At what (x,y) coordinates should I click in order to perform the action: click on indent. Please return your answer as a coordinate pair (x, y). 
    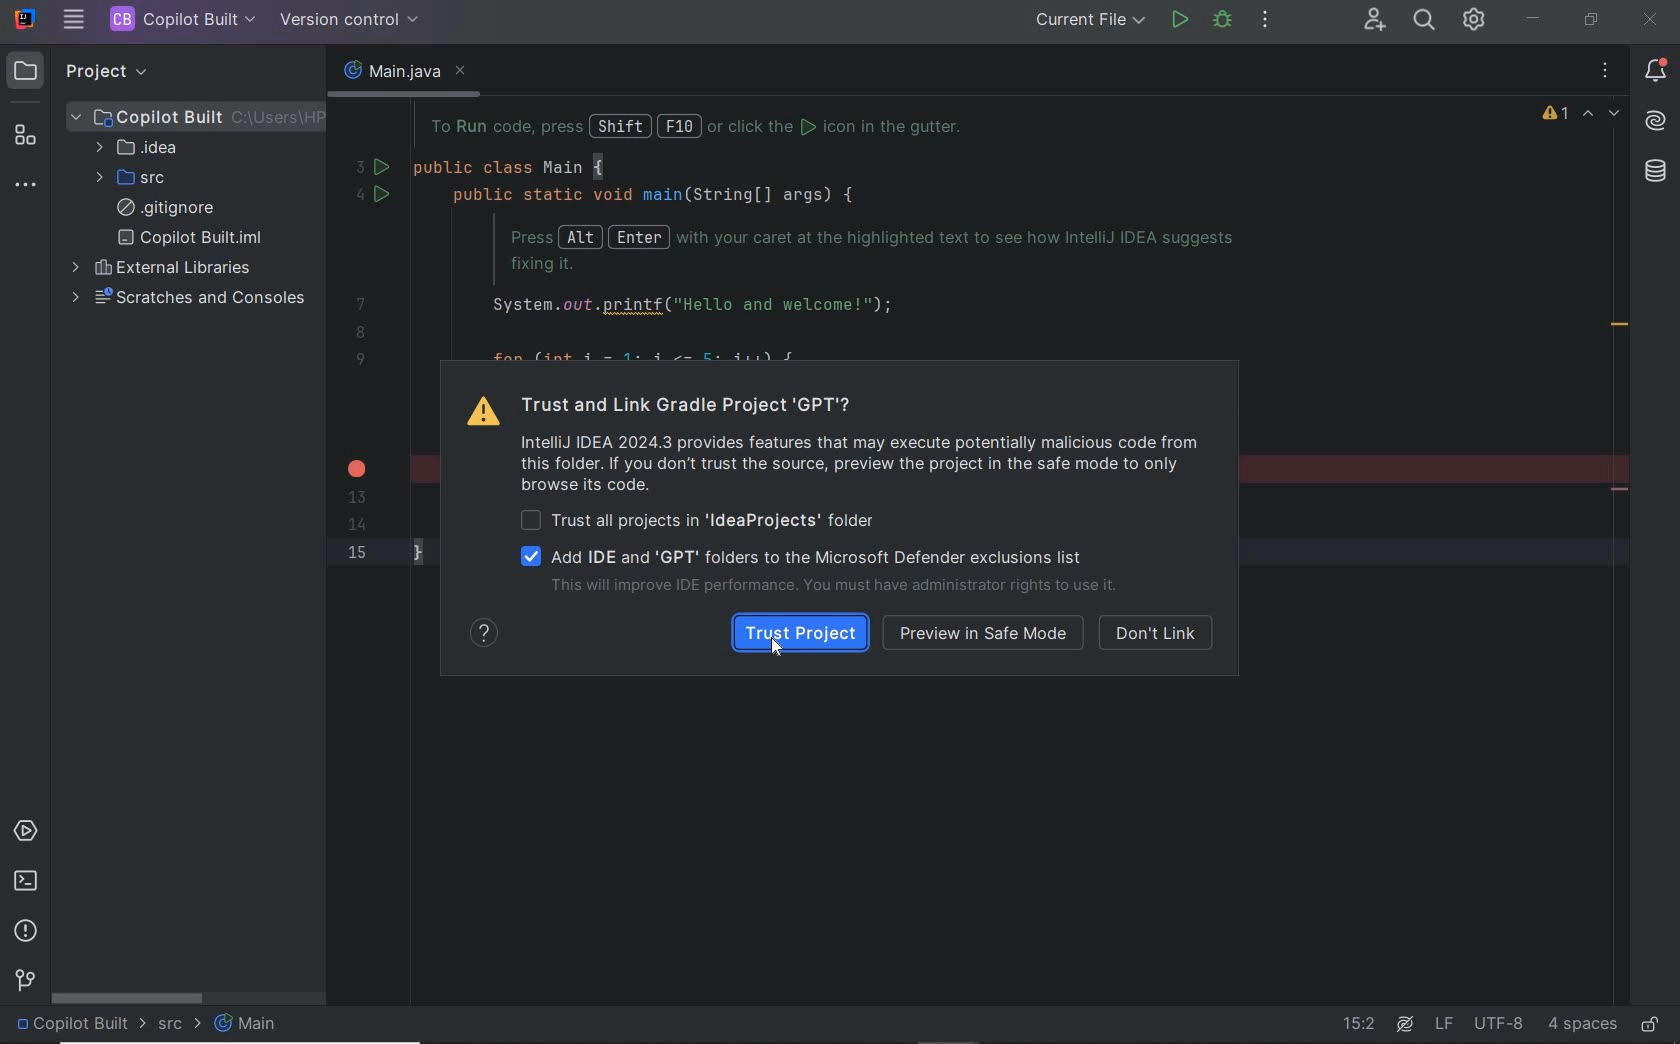
    Looking at the image, I should click on (1580, 1025).